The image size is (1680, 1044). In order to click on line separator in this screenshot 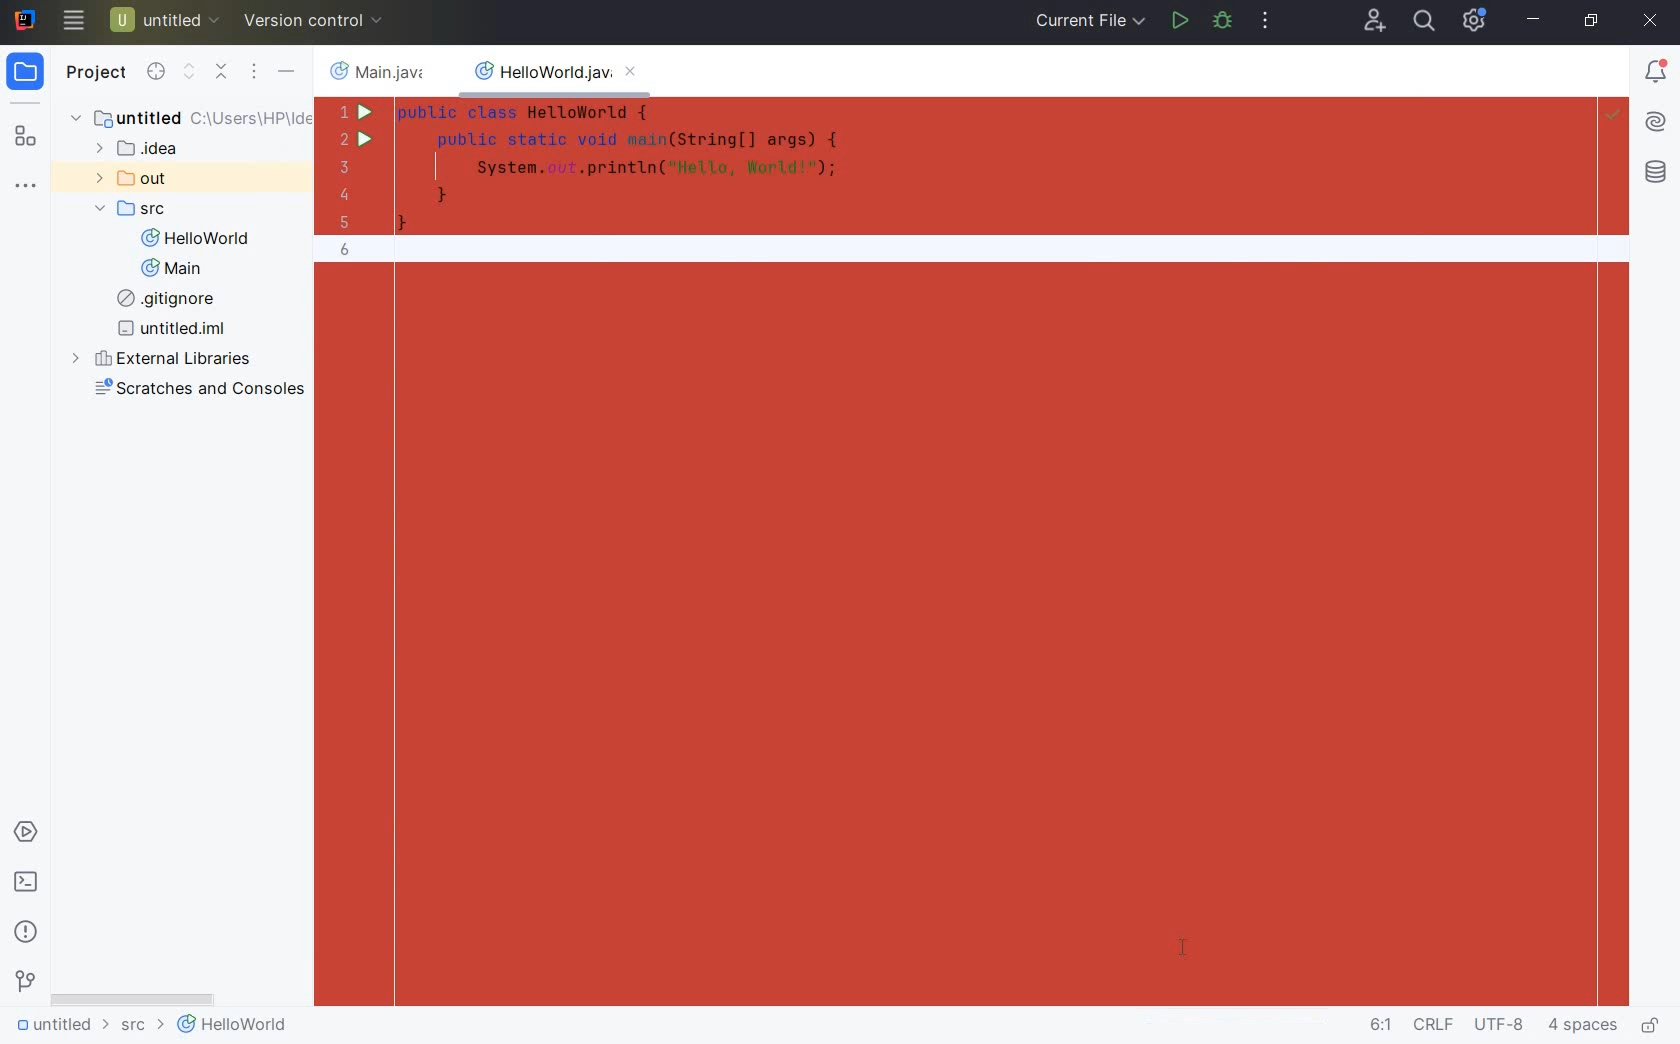, I will do `click(1432, 1027)`.